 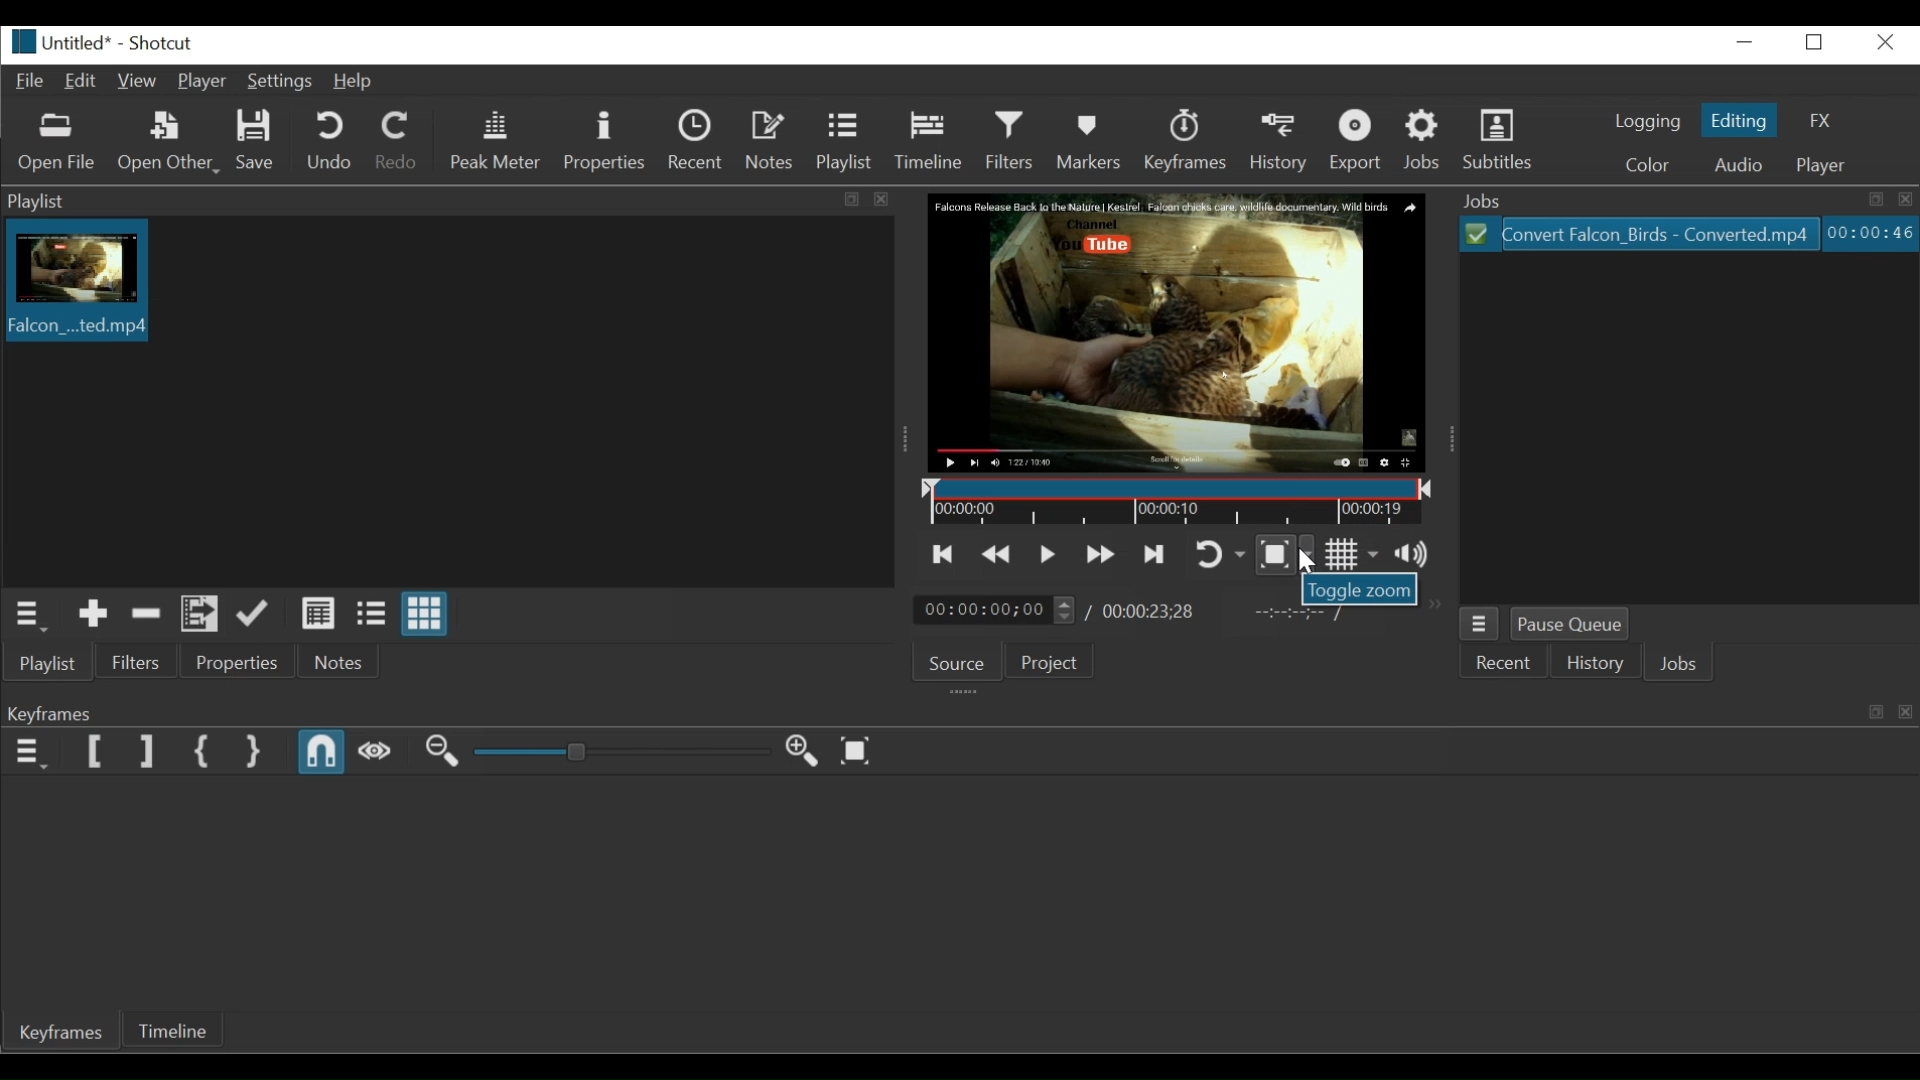 I want to click on Peak Meter, so click(x=495, y=141).